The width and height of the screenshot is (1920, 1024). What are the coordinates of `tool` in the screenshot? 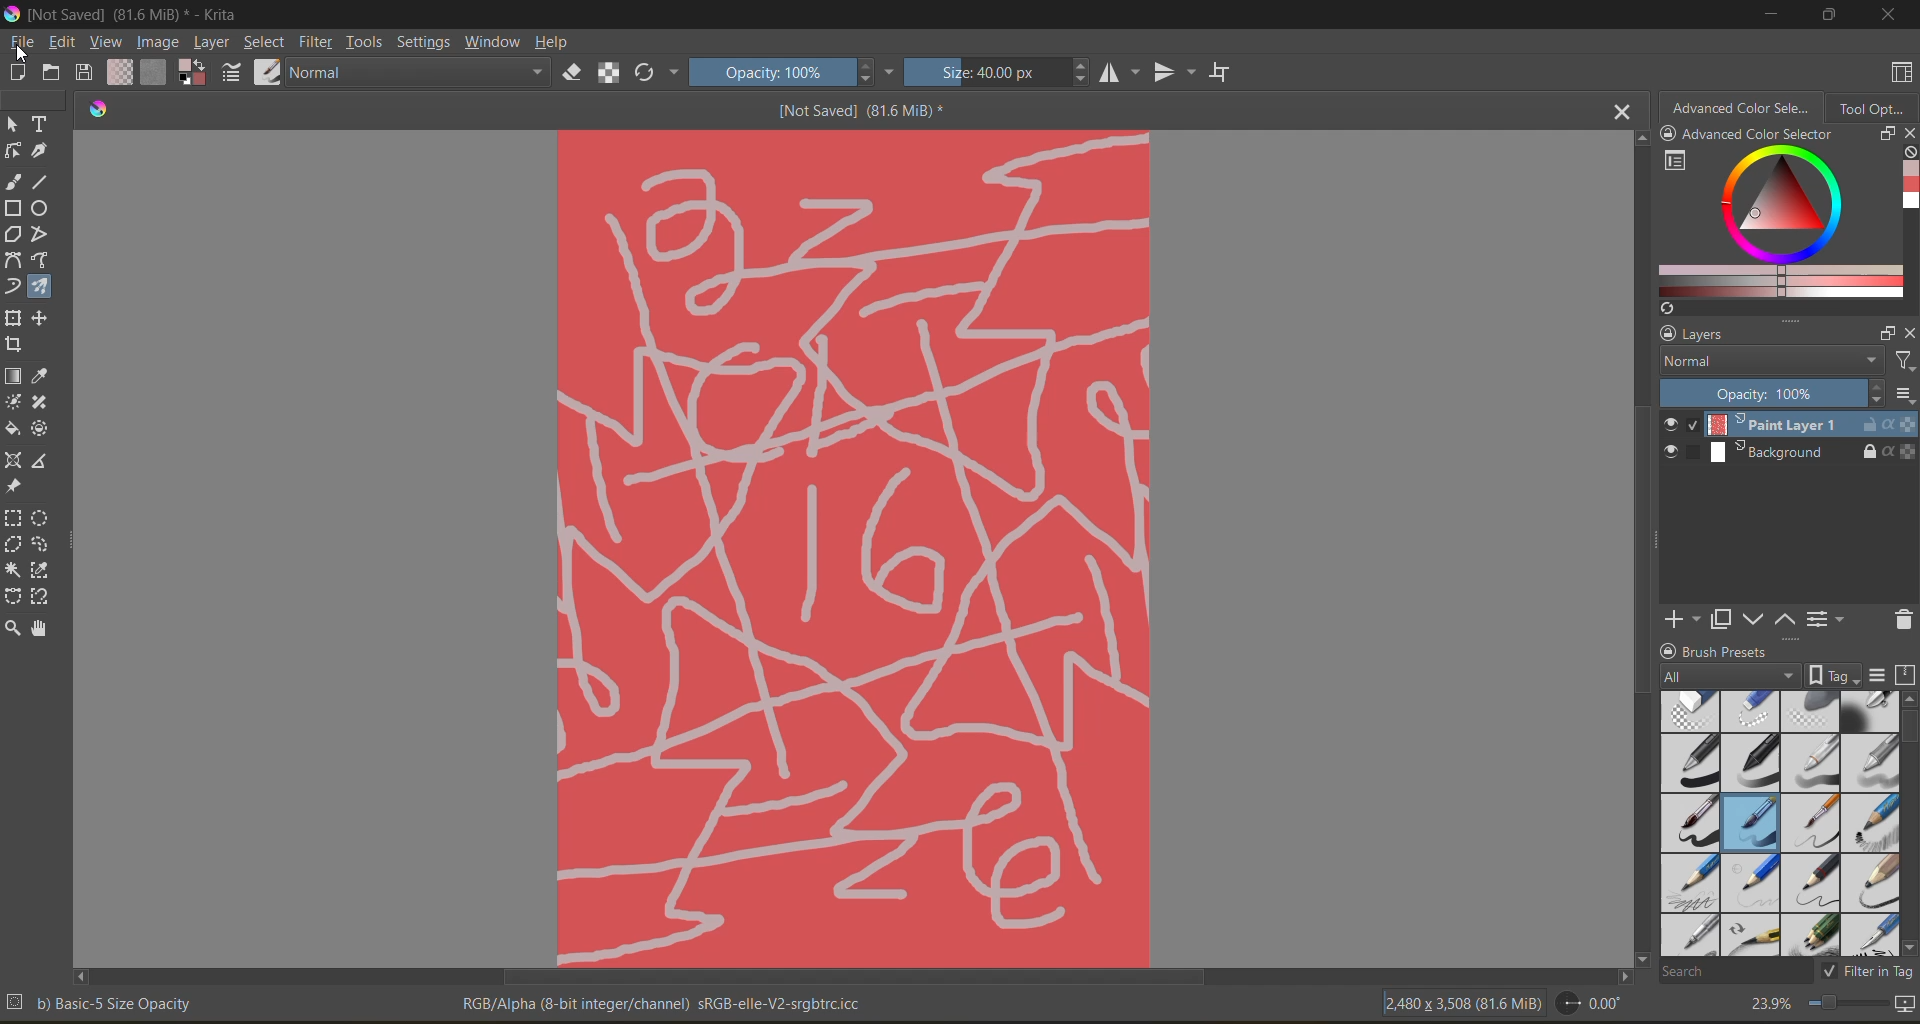 It's located at (40, 545).